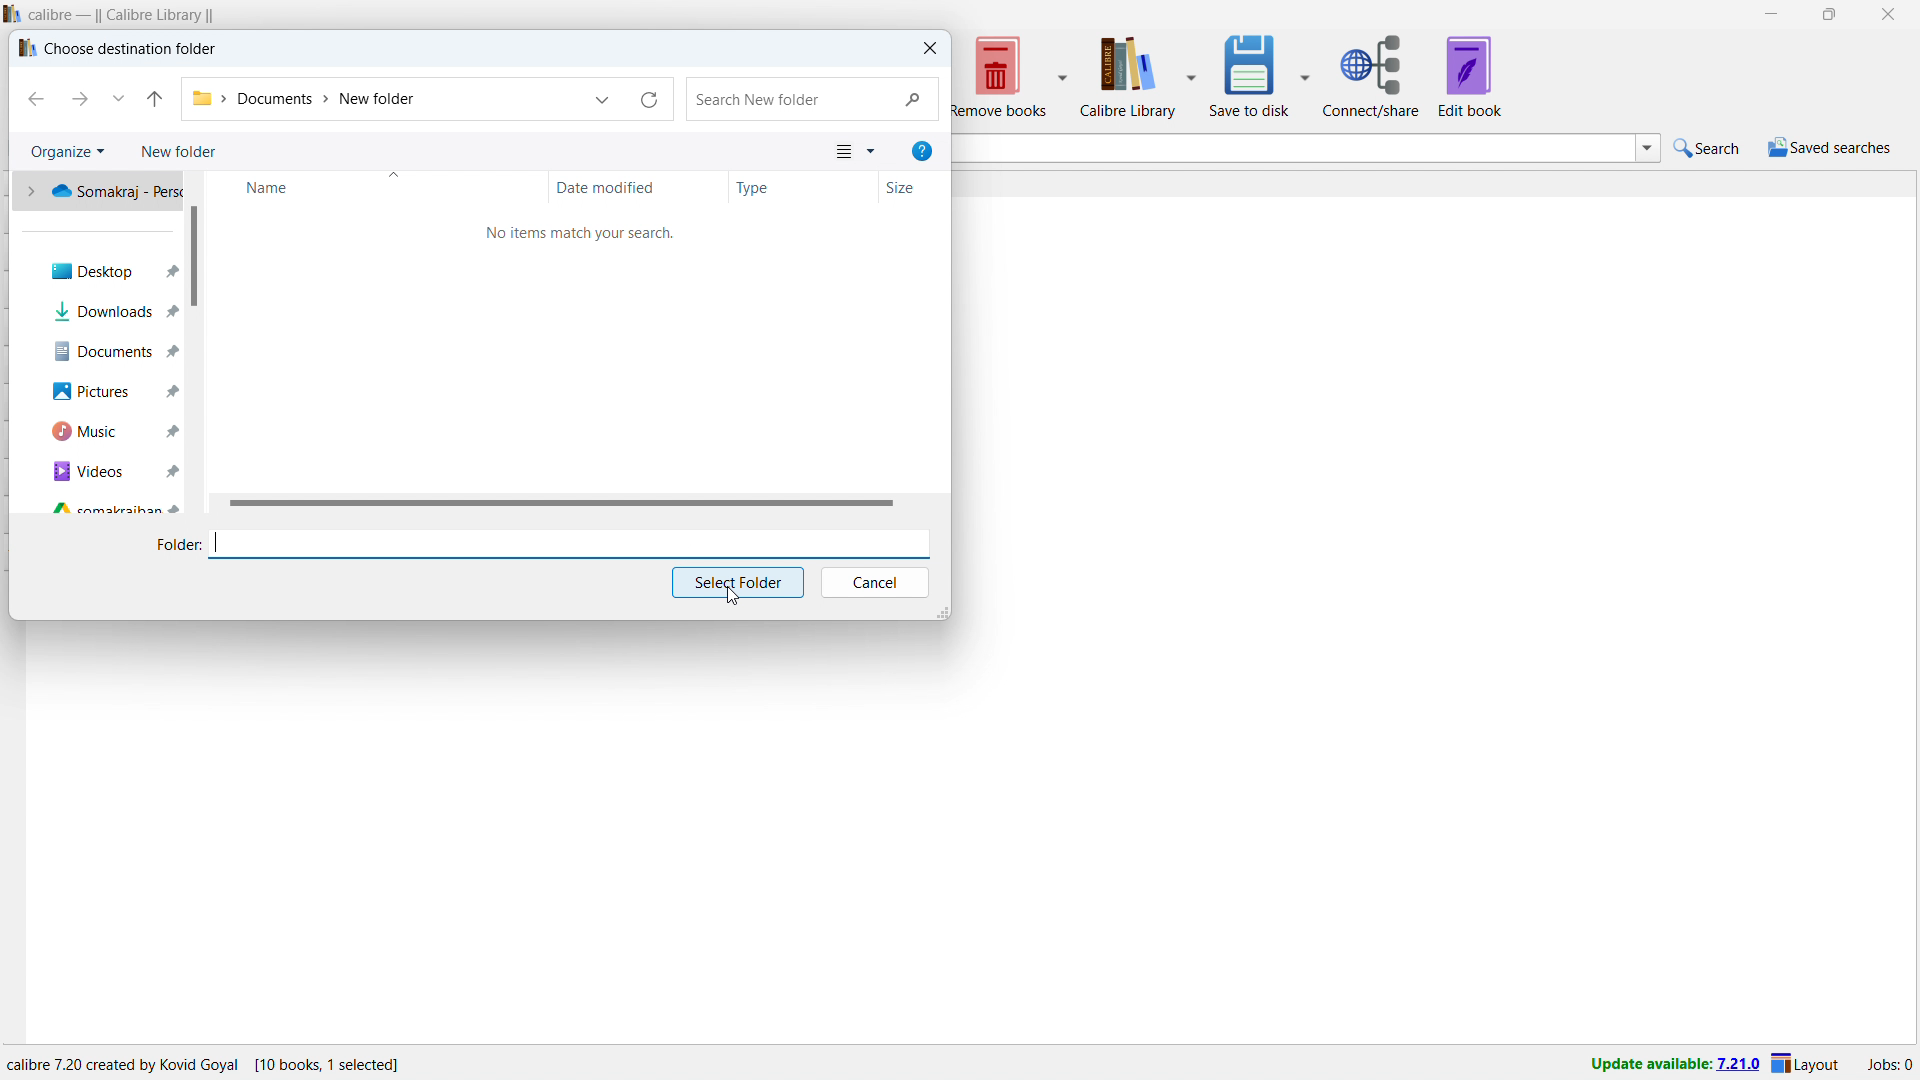 This screenshot has width=1920, height=1080. Describe the element at coordinates (603, 98) in the screenshot. I see `location history` at that location.